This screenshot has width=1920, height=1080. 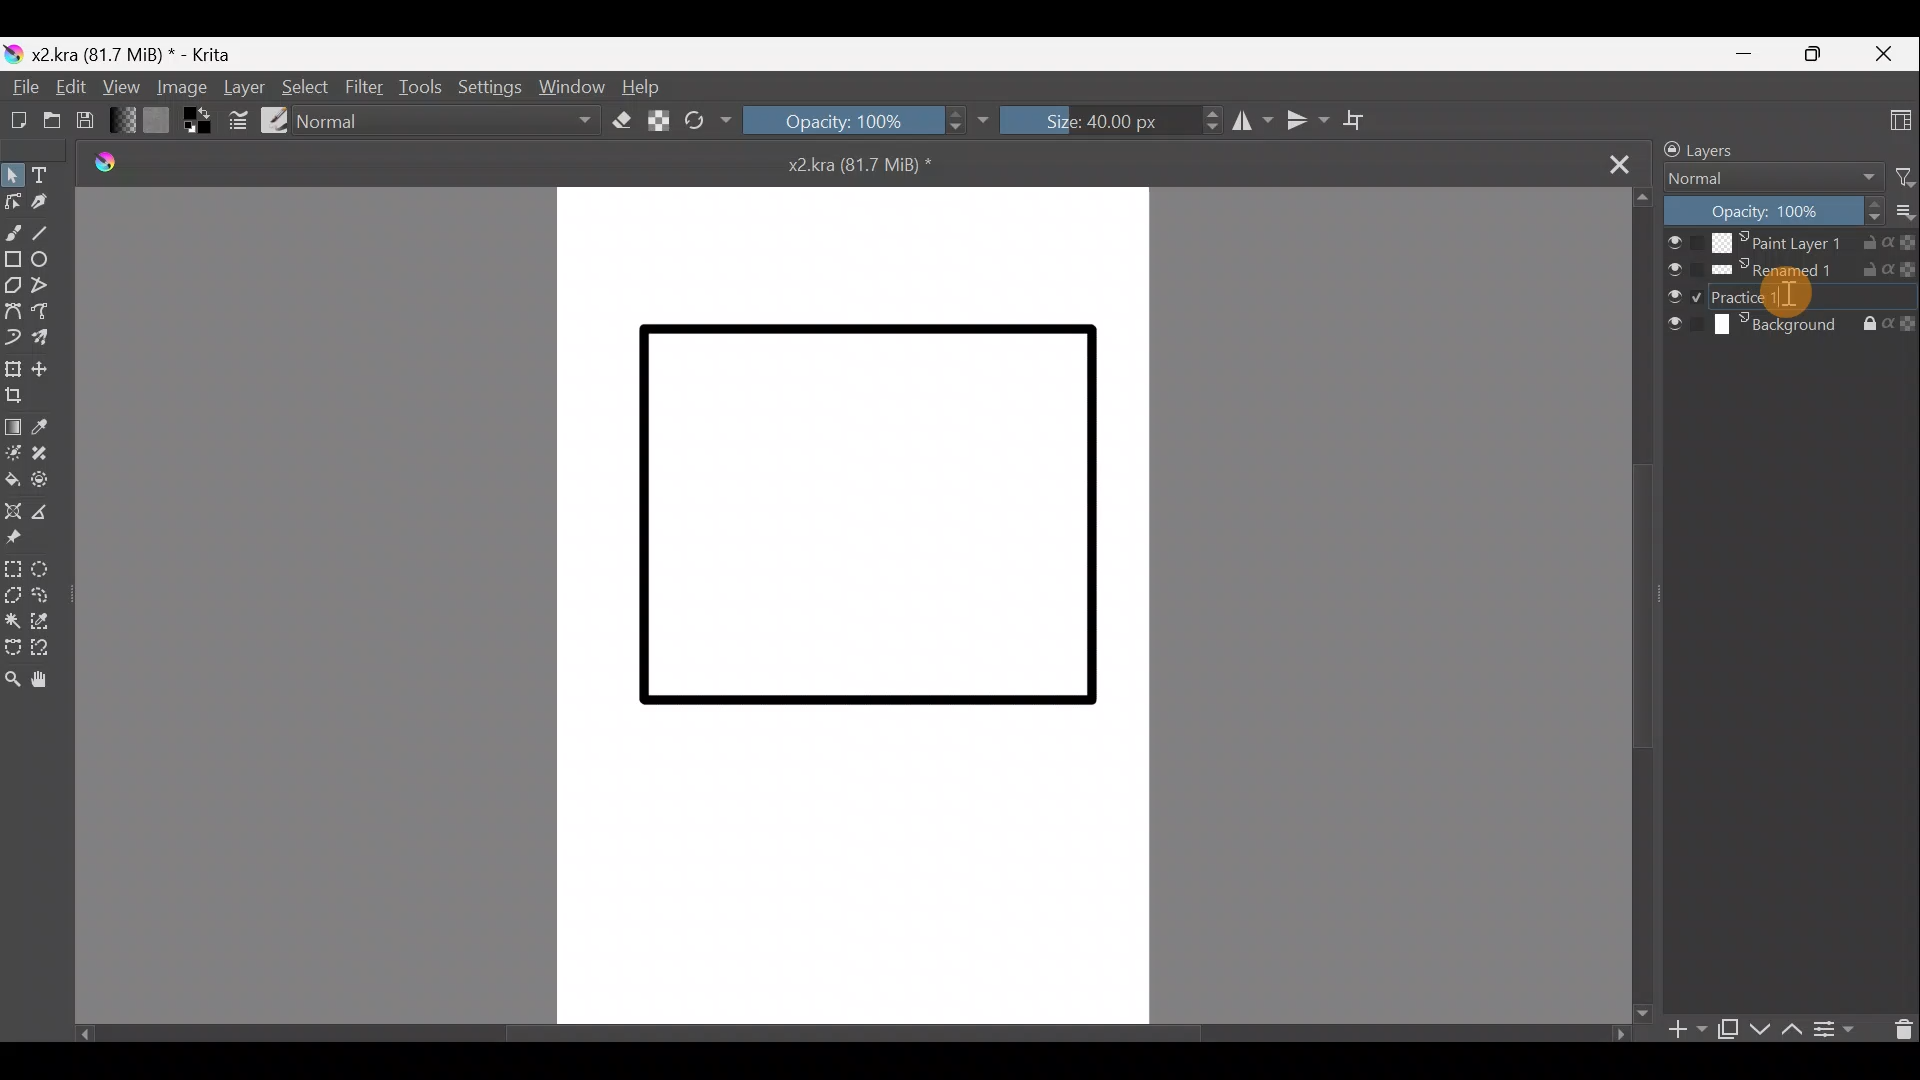 I want to click on Help, so click(x=644, y=83).